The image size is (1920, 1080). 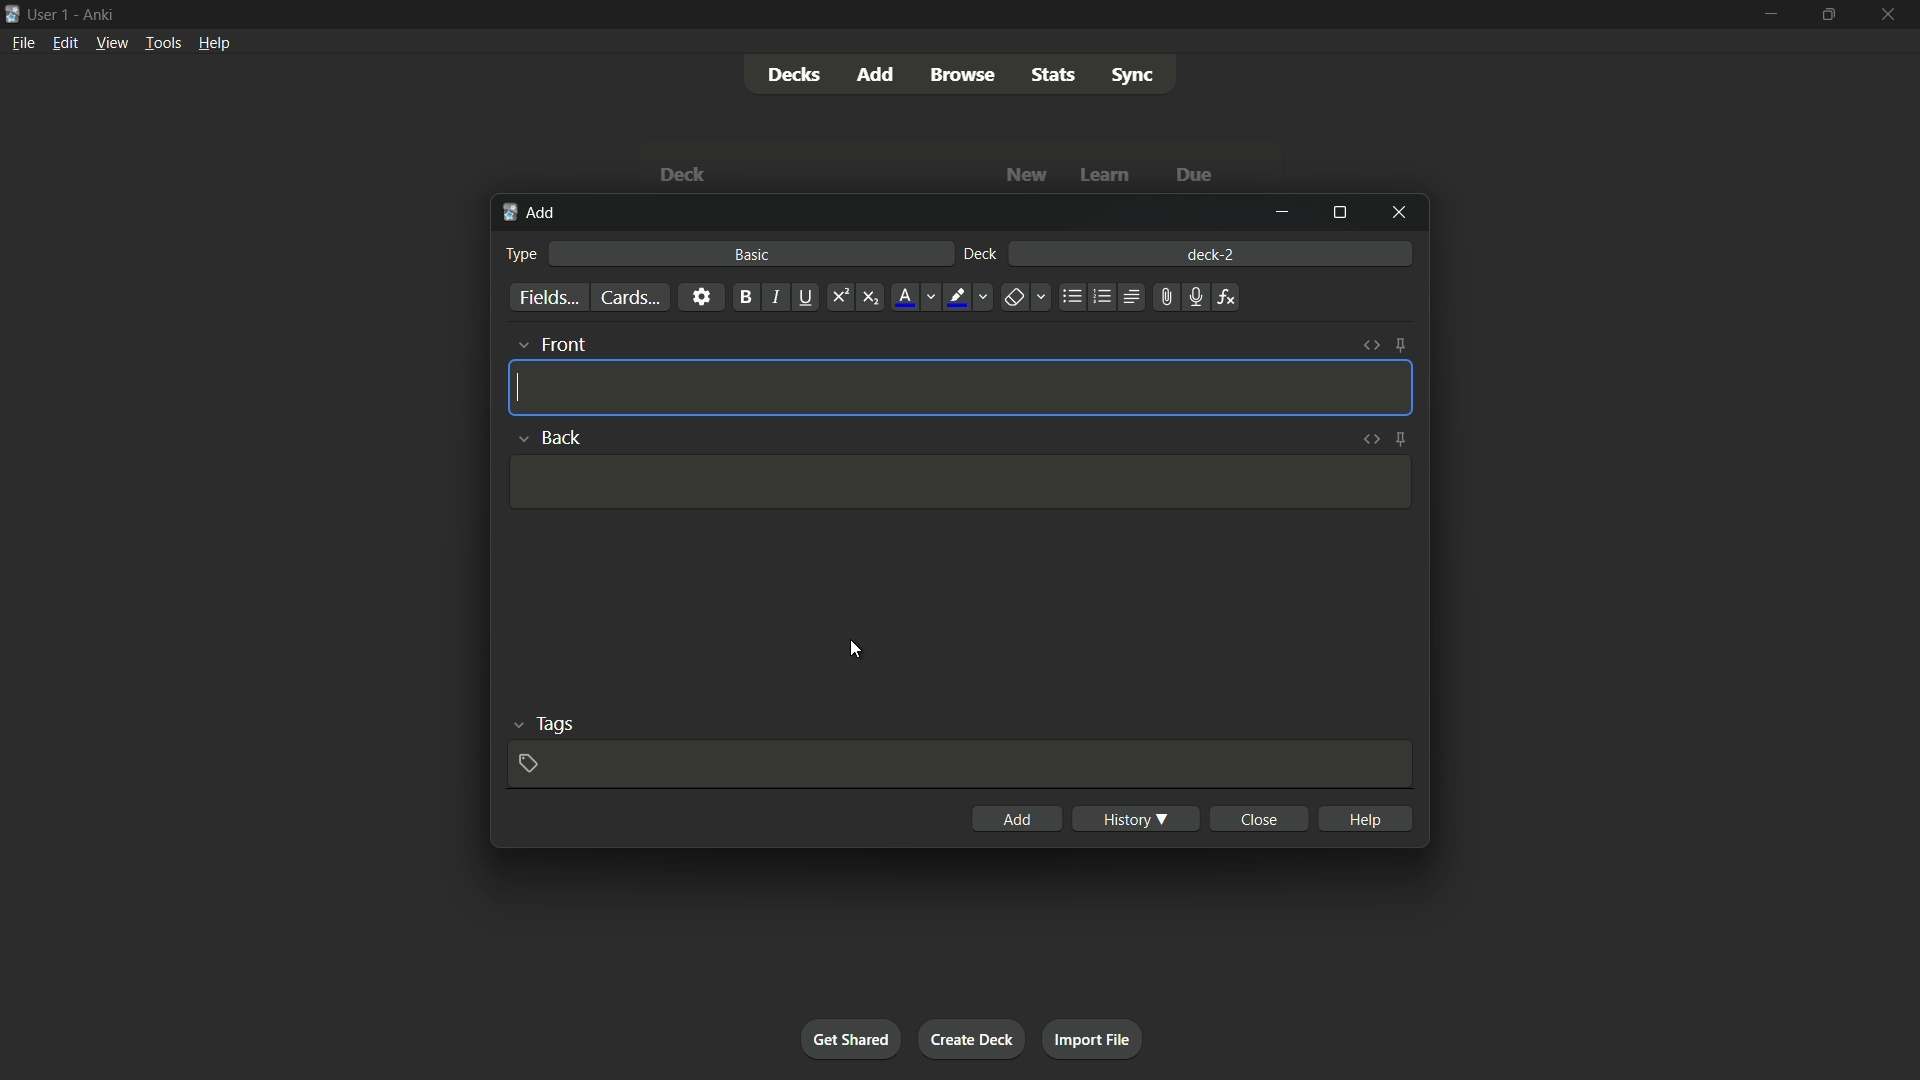 What do you see at coordinates (1099, 298) in the screenshot?
I see `ordered list` at bounding box center [1099, 298].